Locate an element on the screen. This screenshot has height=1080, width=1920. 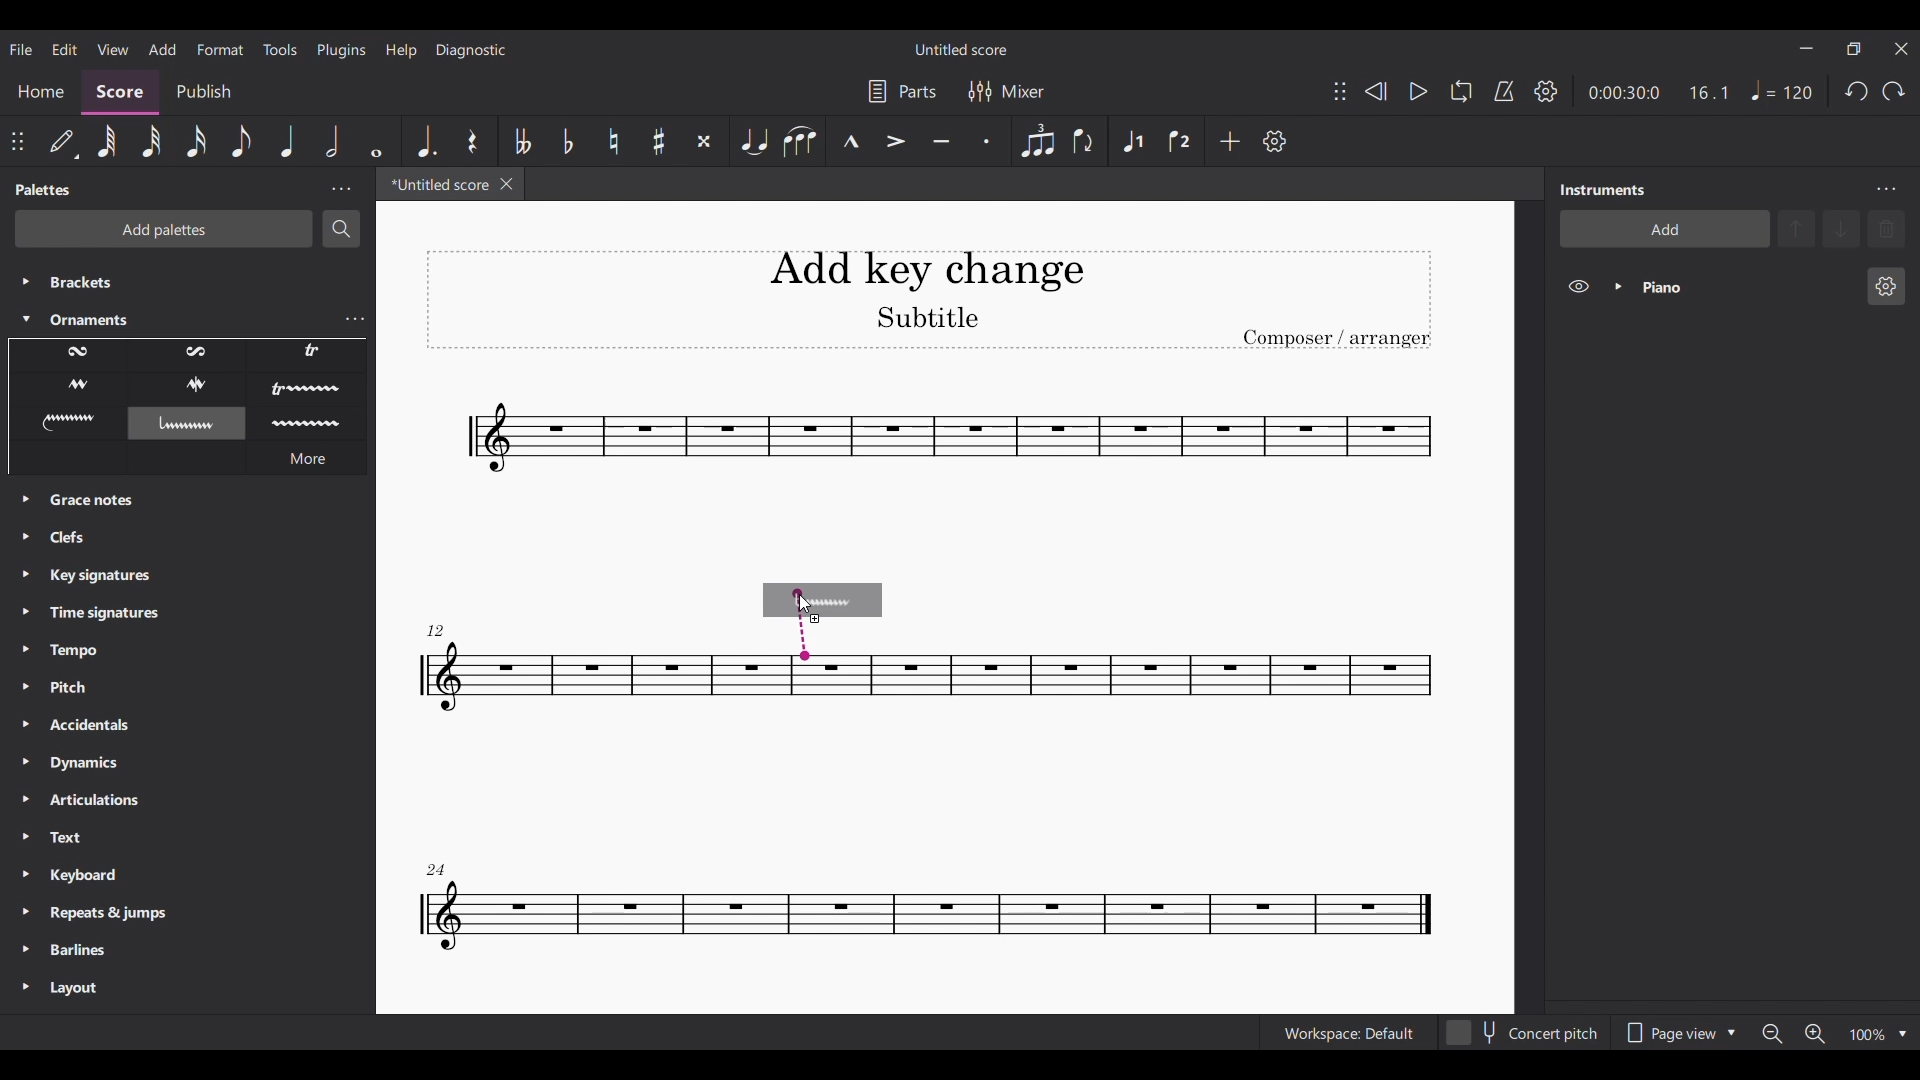
File menu is located at coordinates (21, 48).